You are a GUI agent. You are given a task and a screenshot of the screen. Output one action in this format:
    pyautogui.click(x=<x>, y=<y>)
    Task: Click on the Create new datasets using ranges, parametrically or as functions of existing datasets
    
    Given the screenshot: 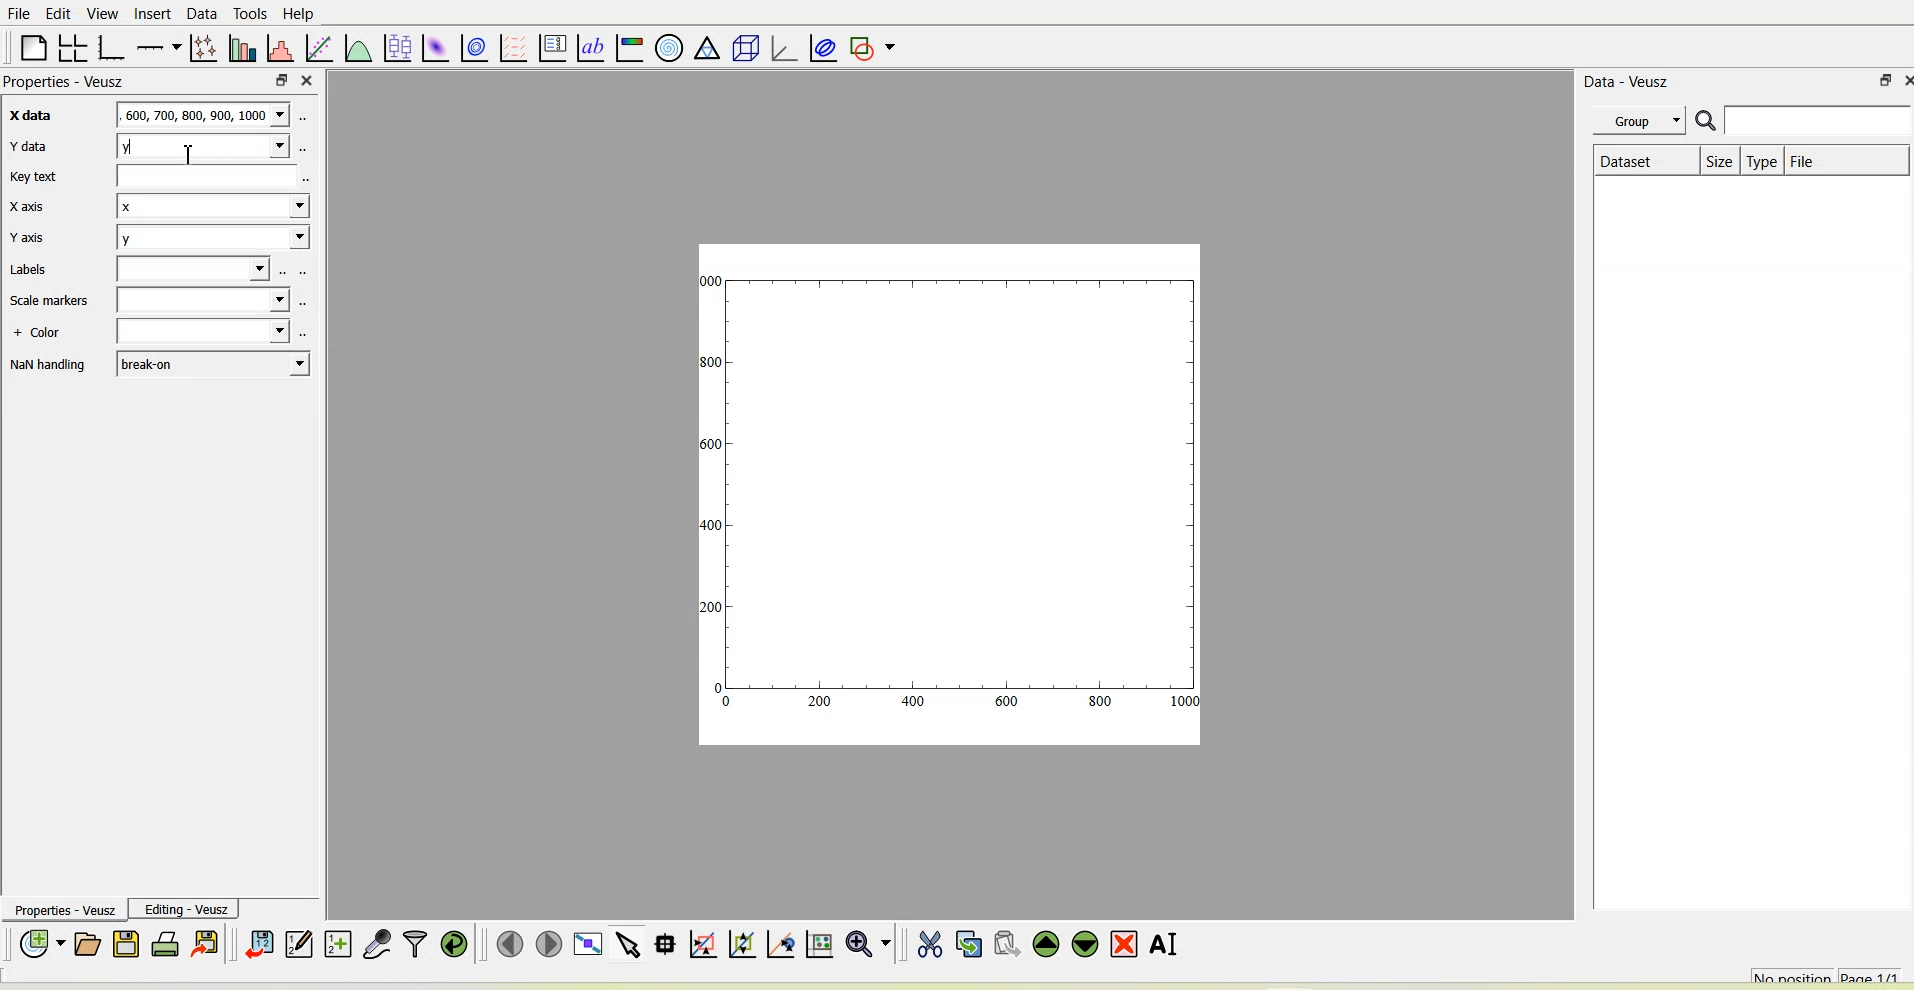 What is the action you would take?
    pyautogui.click(x=338, y=944)
    